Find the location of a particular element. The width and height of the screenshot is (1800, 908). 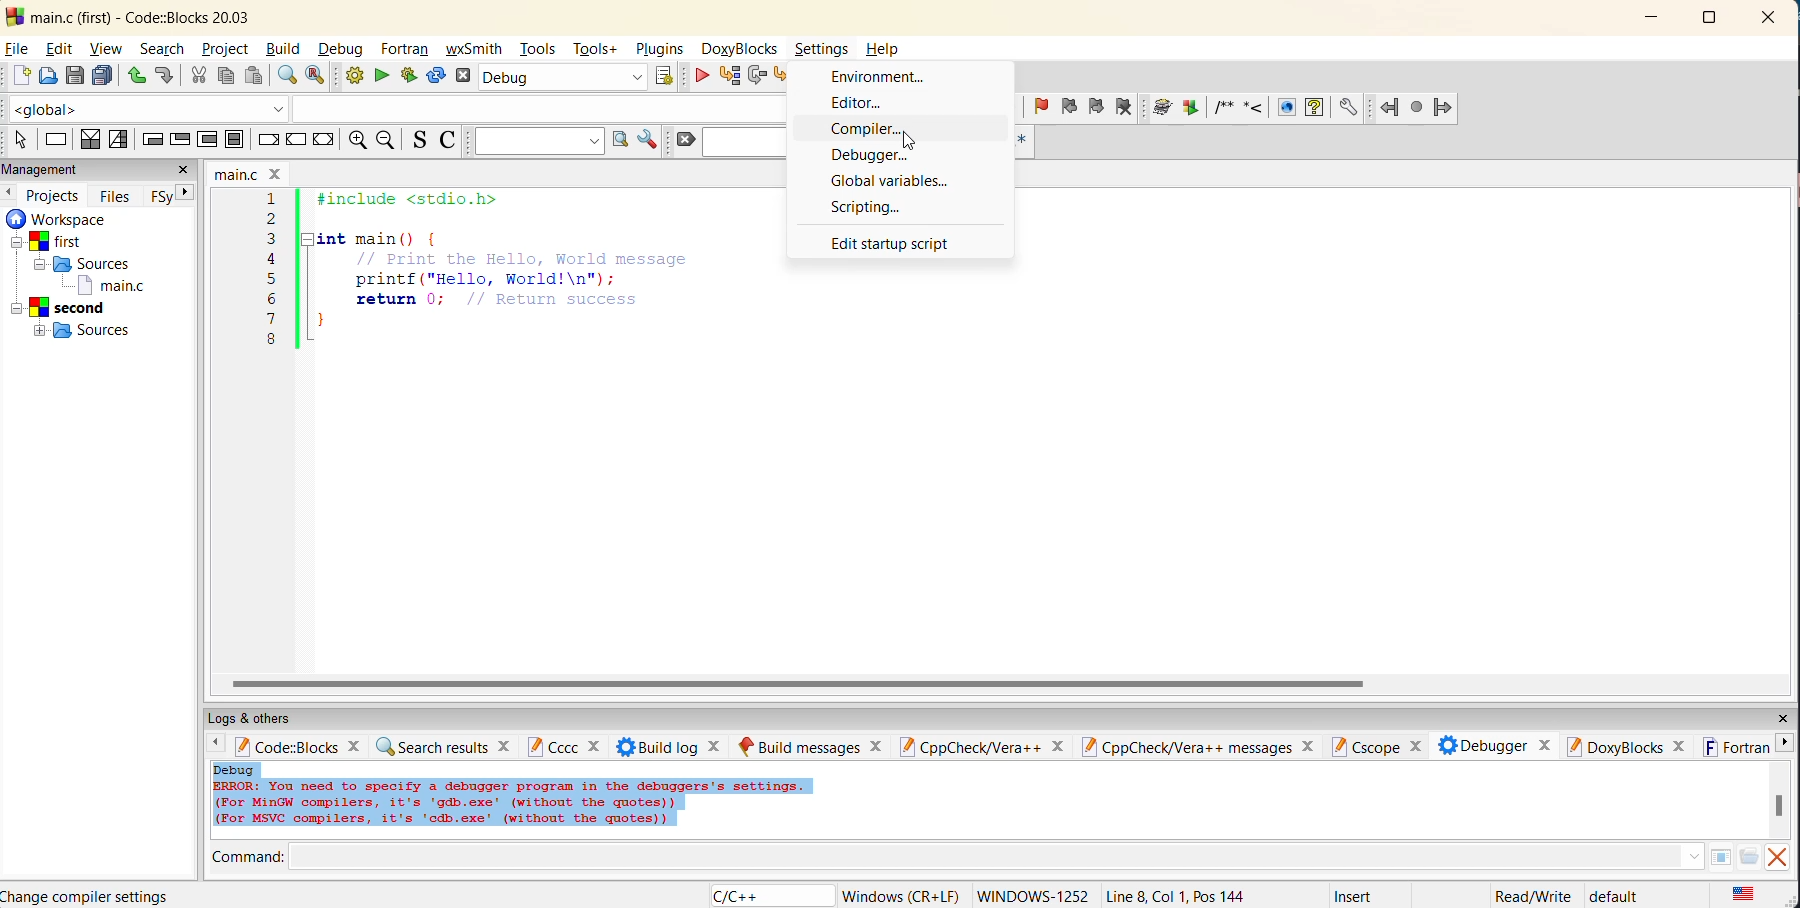

return instruction is located at coordinates (324, 139).